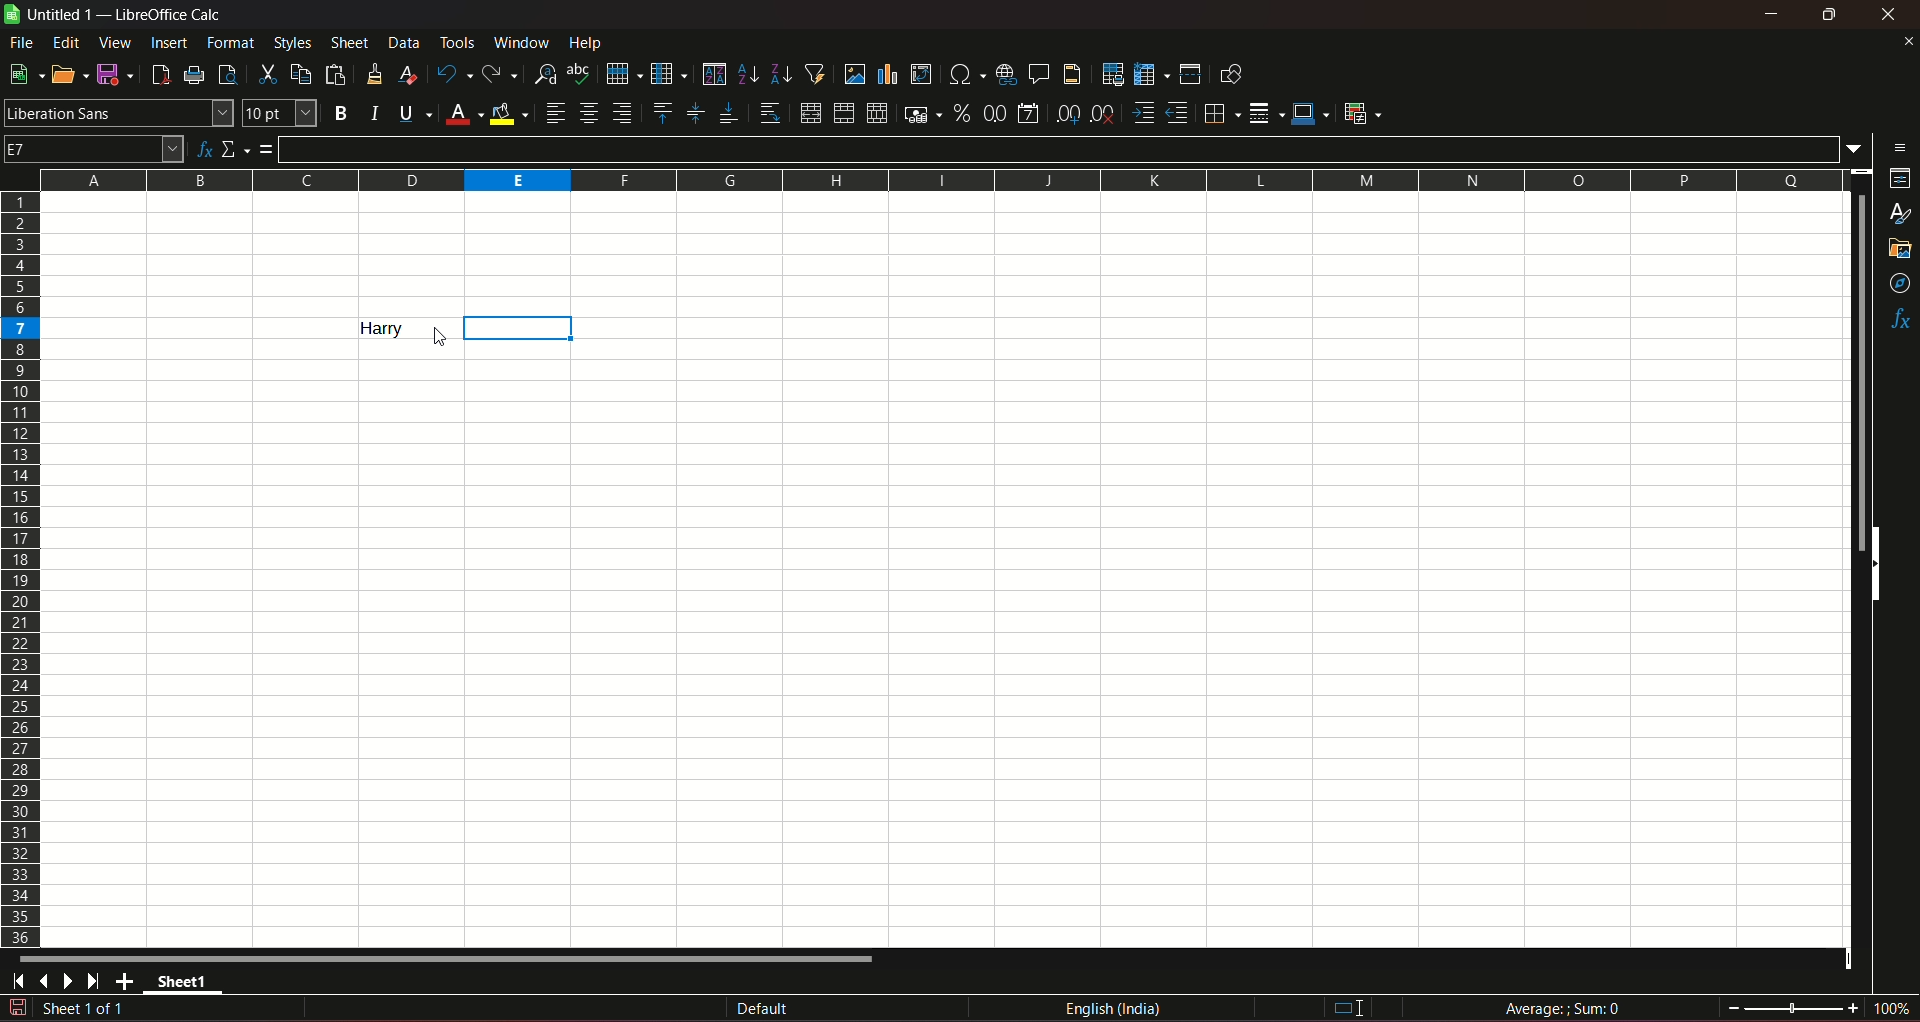 The image size is (1920, 1022). I want to click on insert special character, so click(964, 72).